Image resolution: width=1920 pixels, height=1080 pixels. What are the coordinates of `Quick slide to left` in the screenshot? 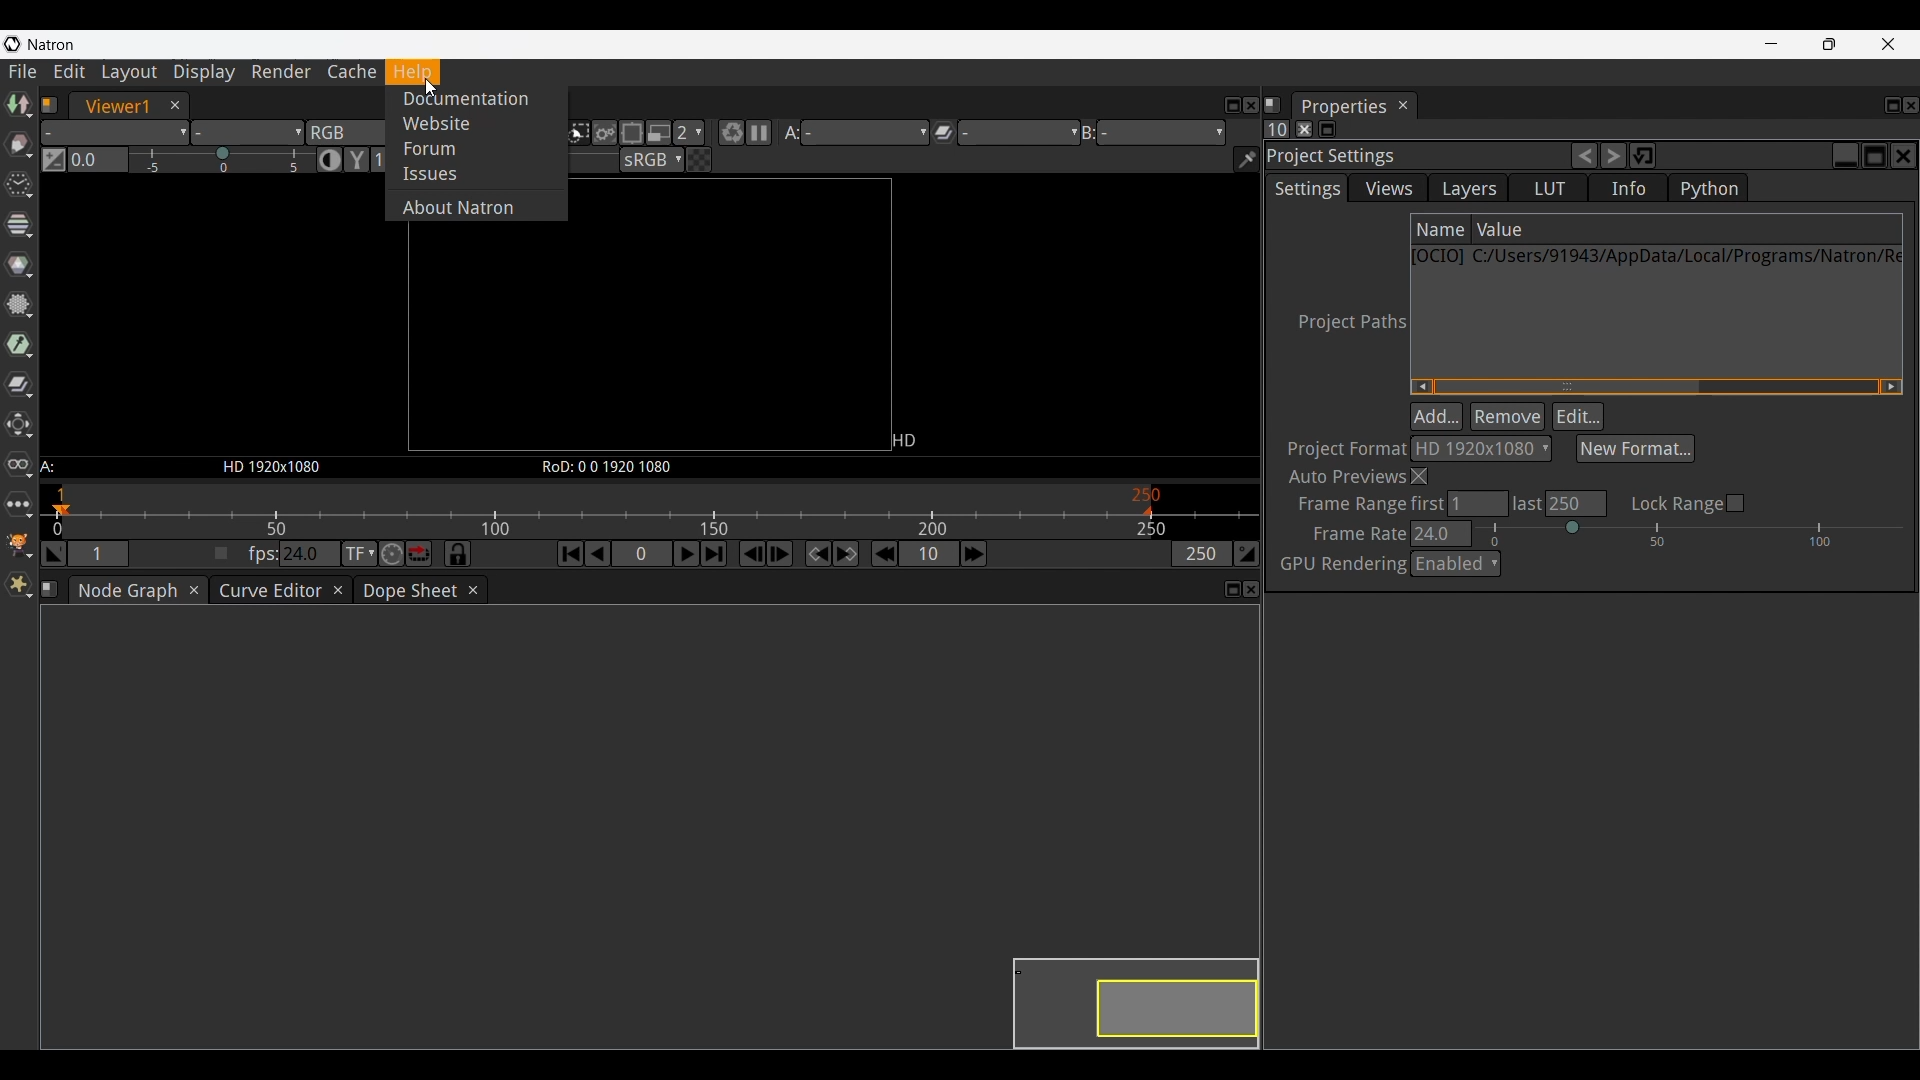 It's located at (1421, 387).